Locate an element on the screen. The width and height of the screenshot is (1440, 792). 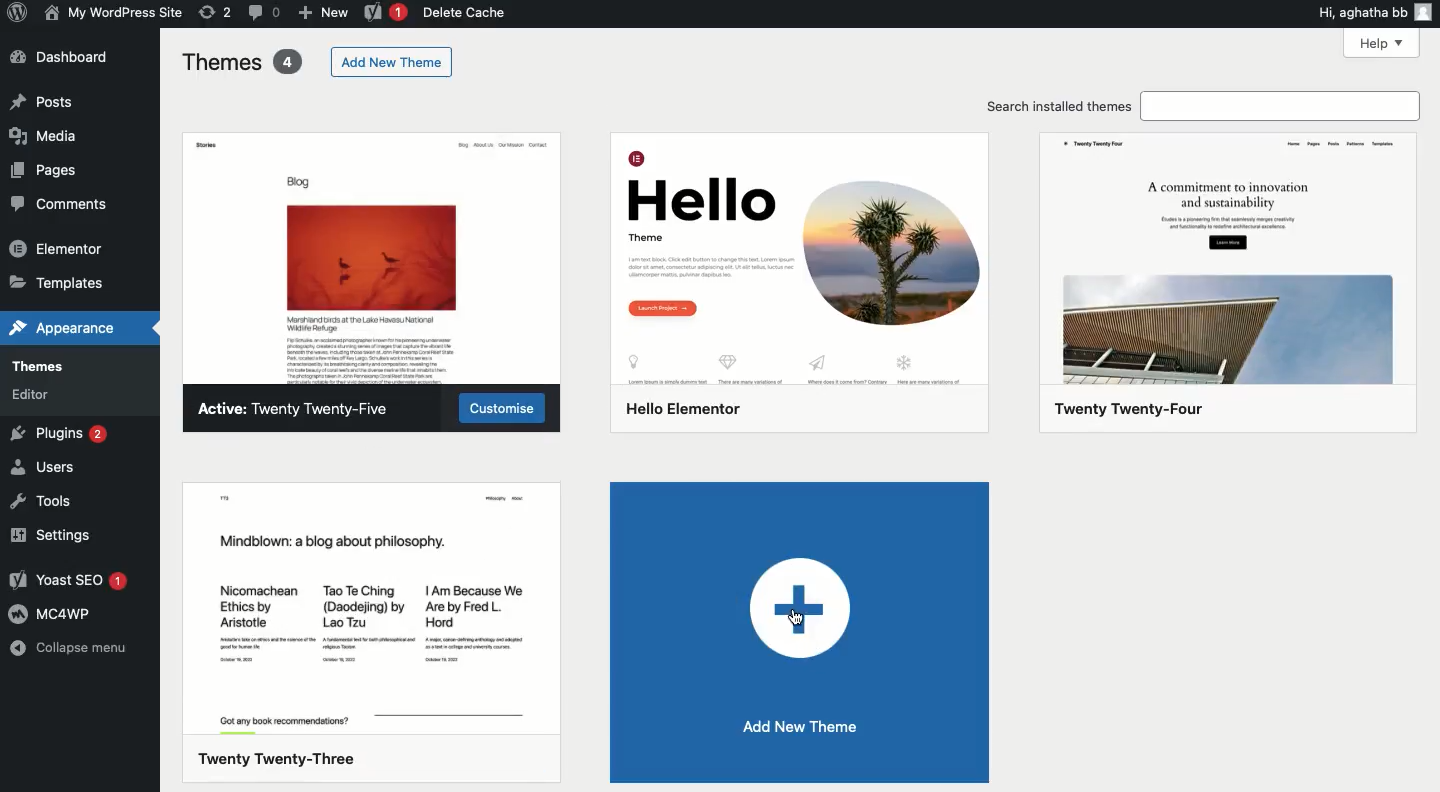
Customize is located at coordinates (500, 406).